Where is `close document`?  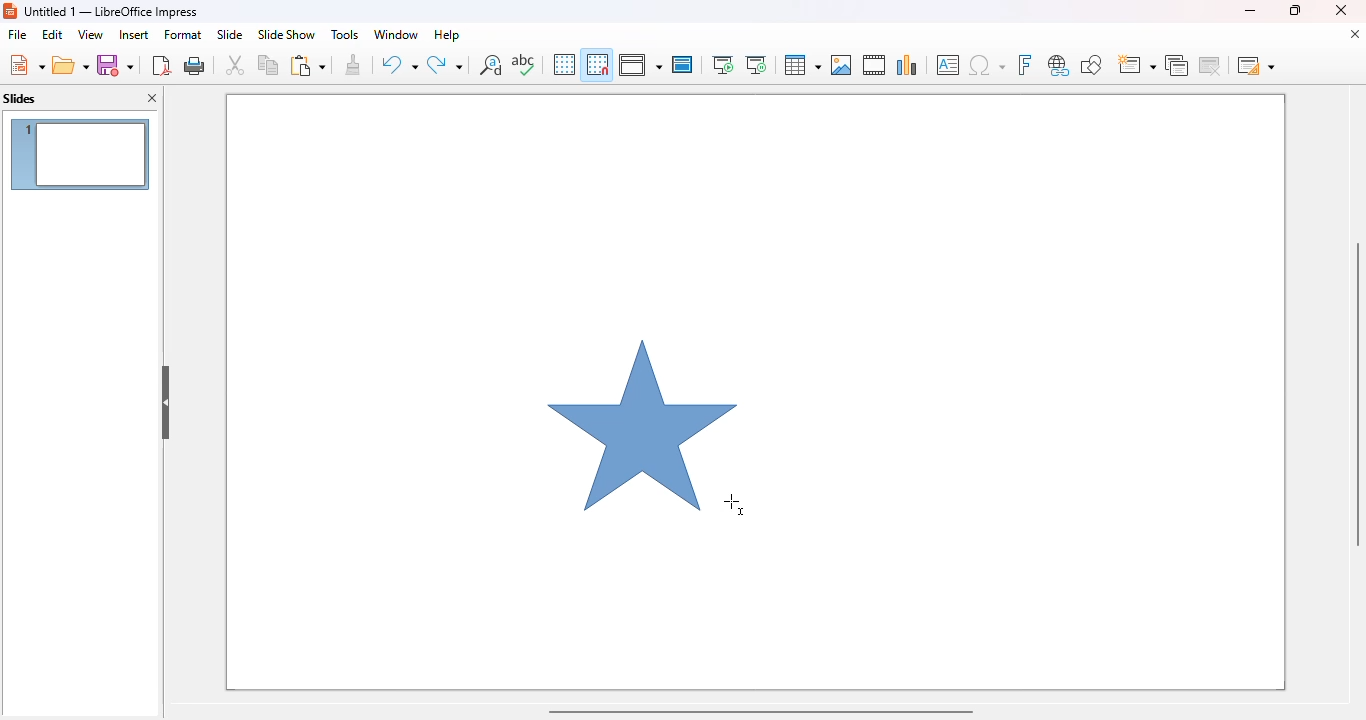 close document is located at coordinates (1354, 34).